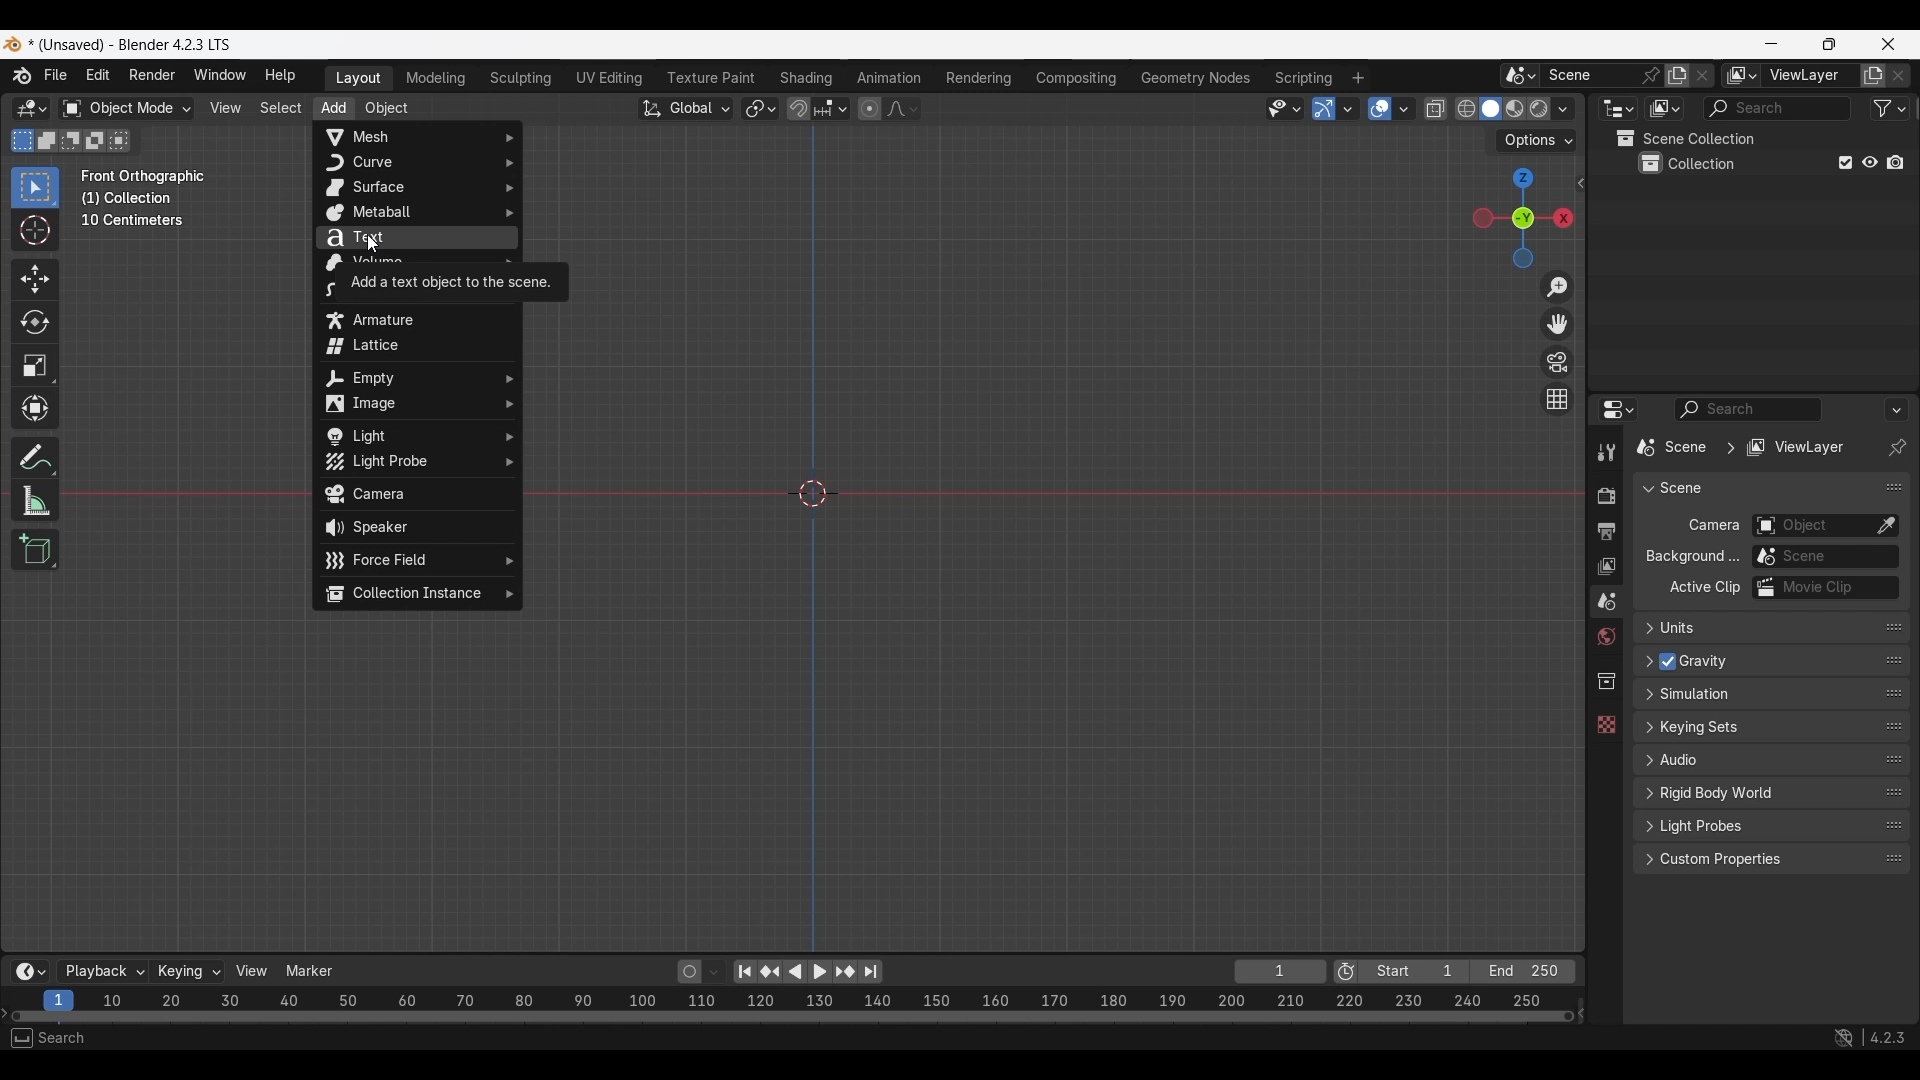 The height and width of the screenshot is (1080, 1920). I want to click on Camera, so click(417, 494).